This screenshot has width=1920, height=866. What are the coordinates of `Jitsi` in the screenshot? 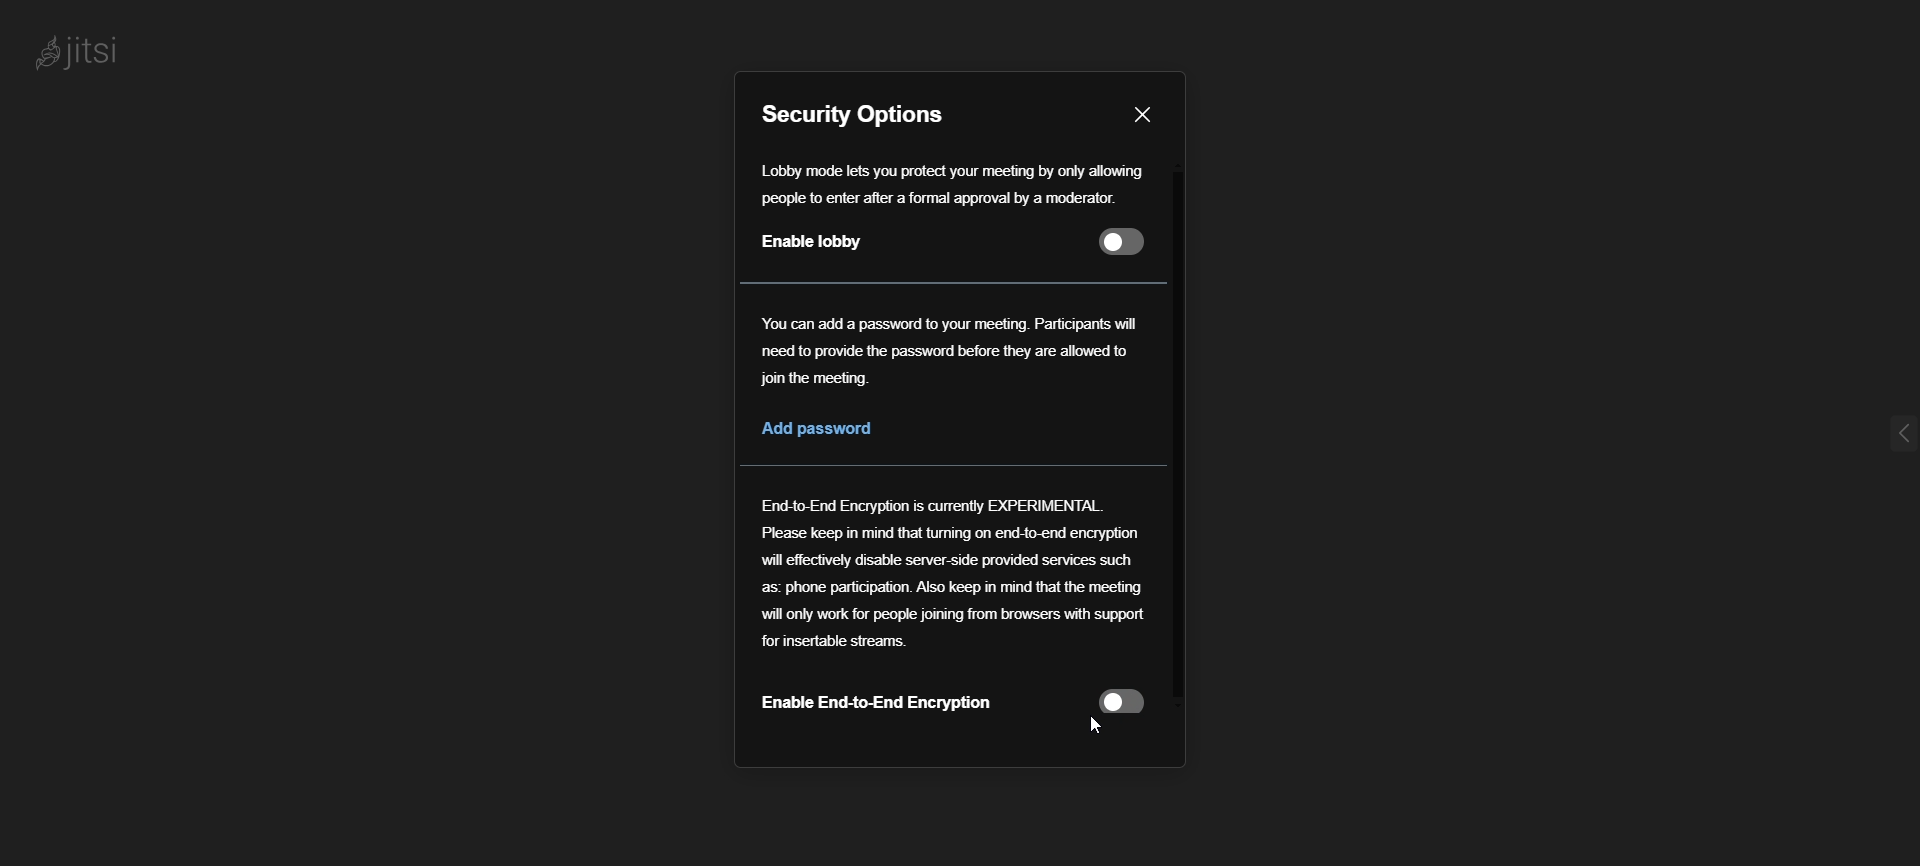 It's located at (89, 52).